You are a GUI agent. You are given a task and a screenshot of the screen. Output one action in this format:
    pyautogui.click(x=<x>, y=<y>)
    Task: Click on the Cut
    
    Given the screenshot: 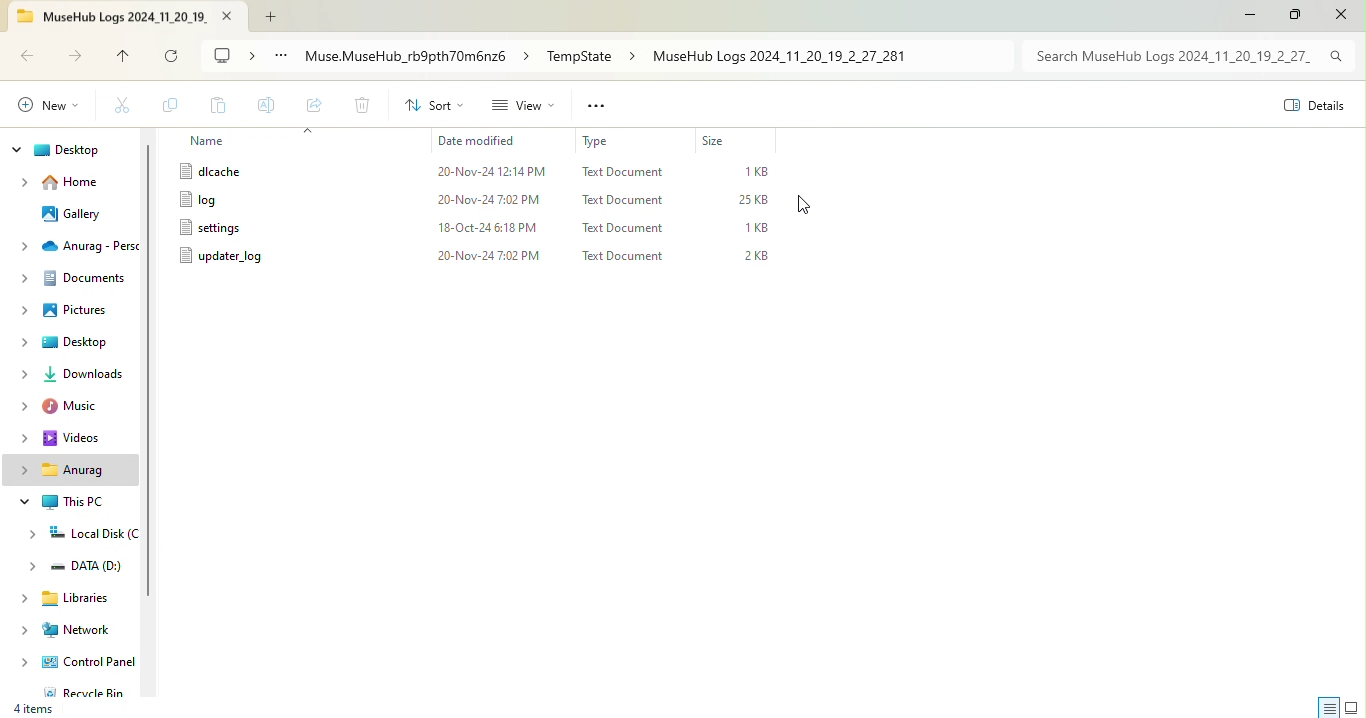 What is the action you would take?
    pyautogui.click(x=127, y=106)
    